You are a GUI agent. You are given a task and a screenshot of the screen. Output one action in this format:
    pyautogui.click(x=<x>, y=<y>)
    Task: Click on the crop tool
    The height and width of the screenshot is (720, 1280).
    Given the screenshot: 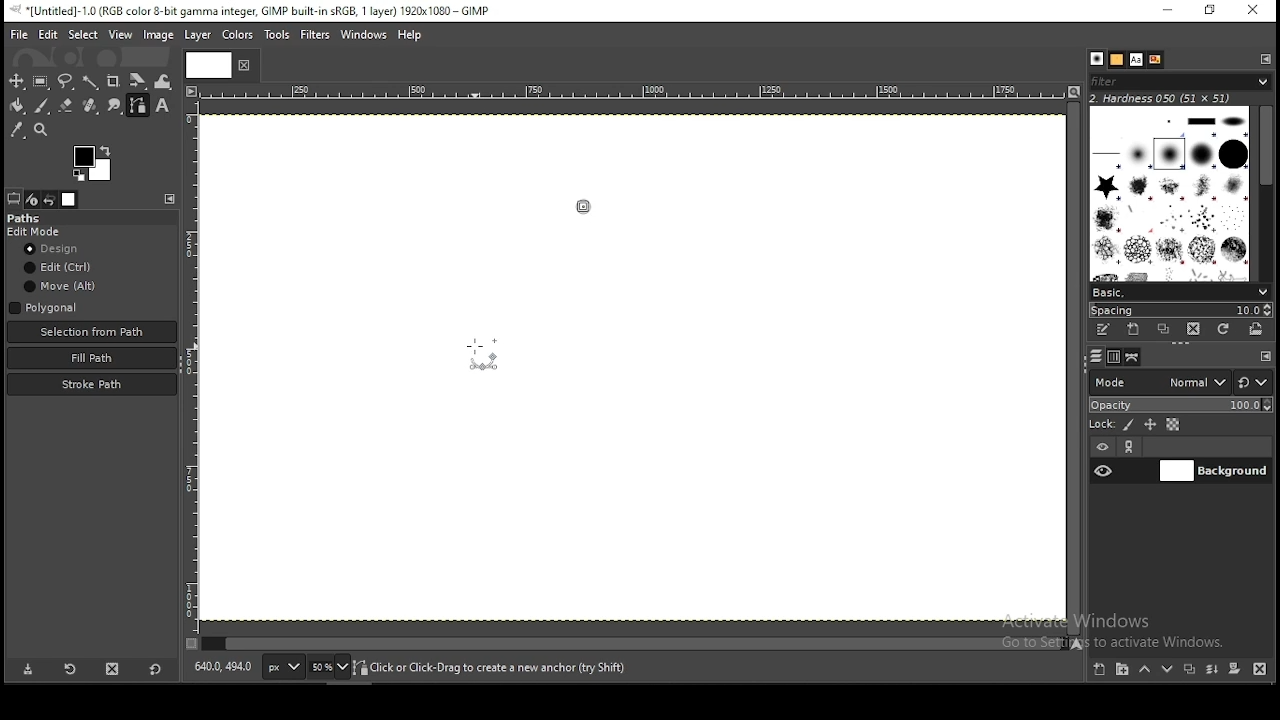 What is the action you would take?
    pyautogui.click(x=115, y=80)
    